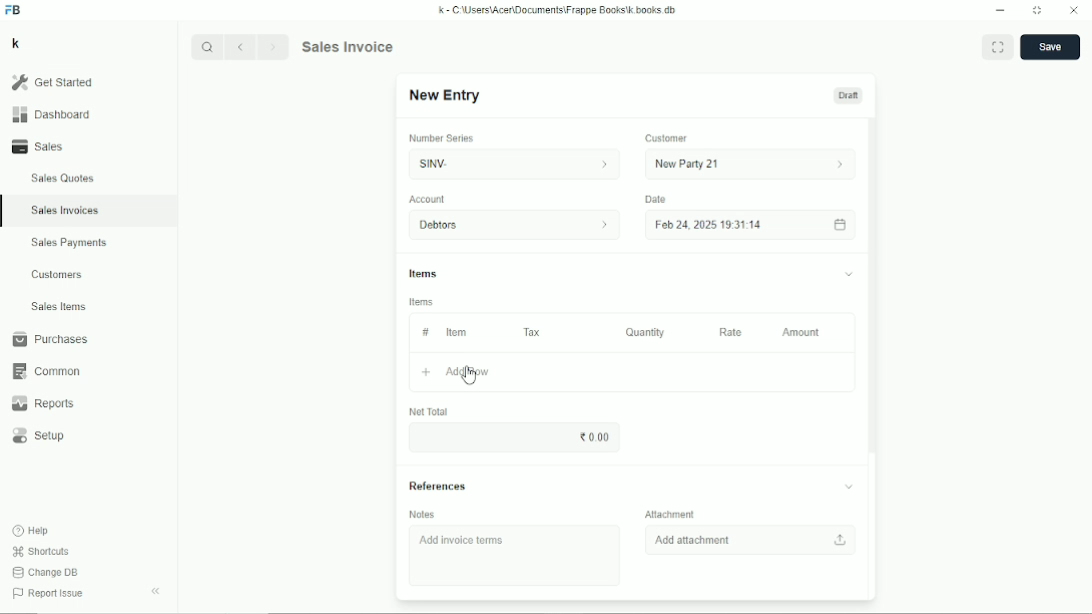 Image resolution: width=1092 pixels, height=614 pixels. I want to click on Add row, so click(455, 373).